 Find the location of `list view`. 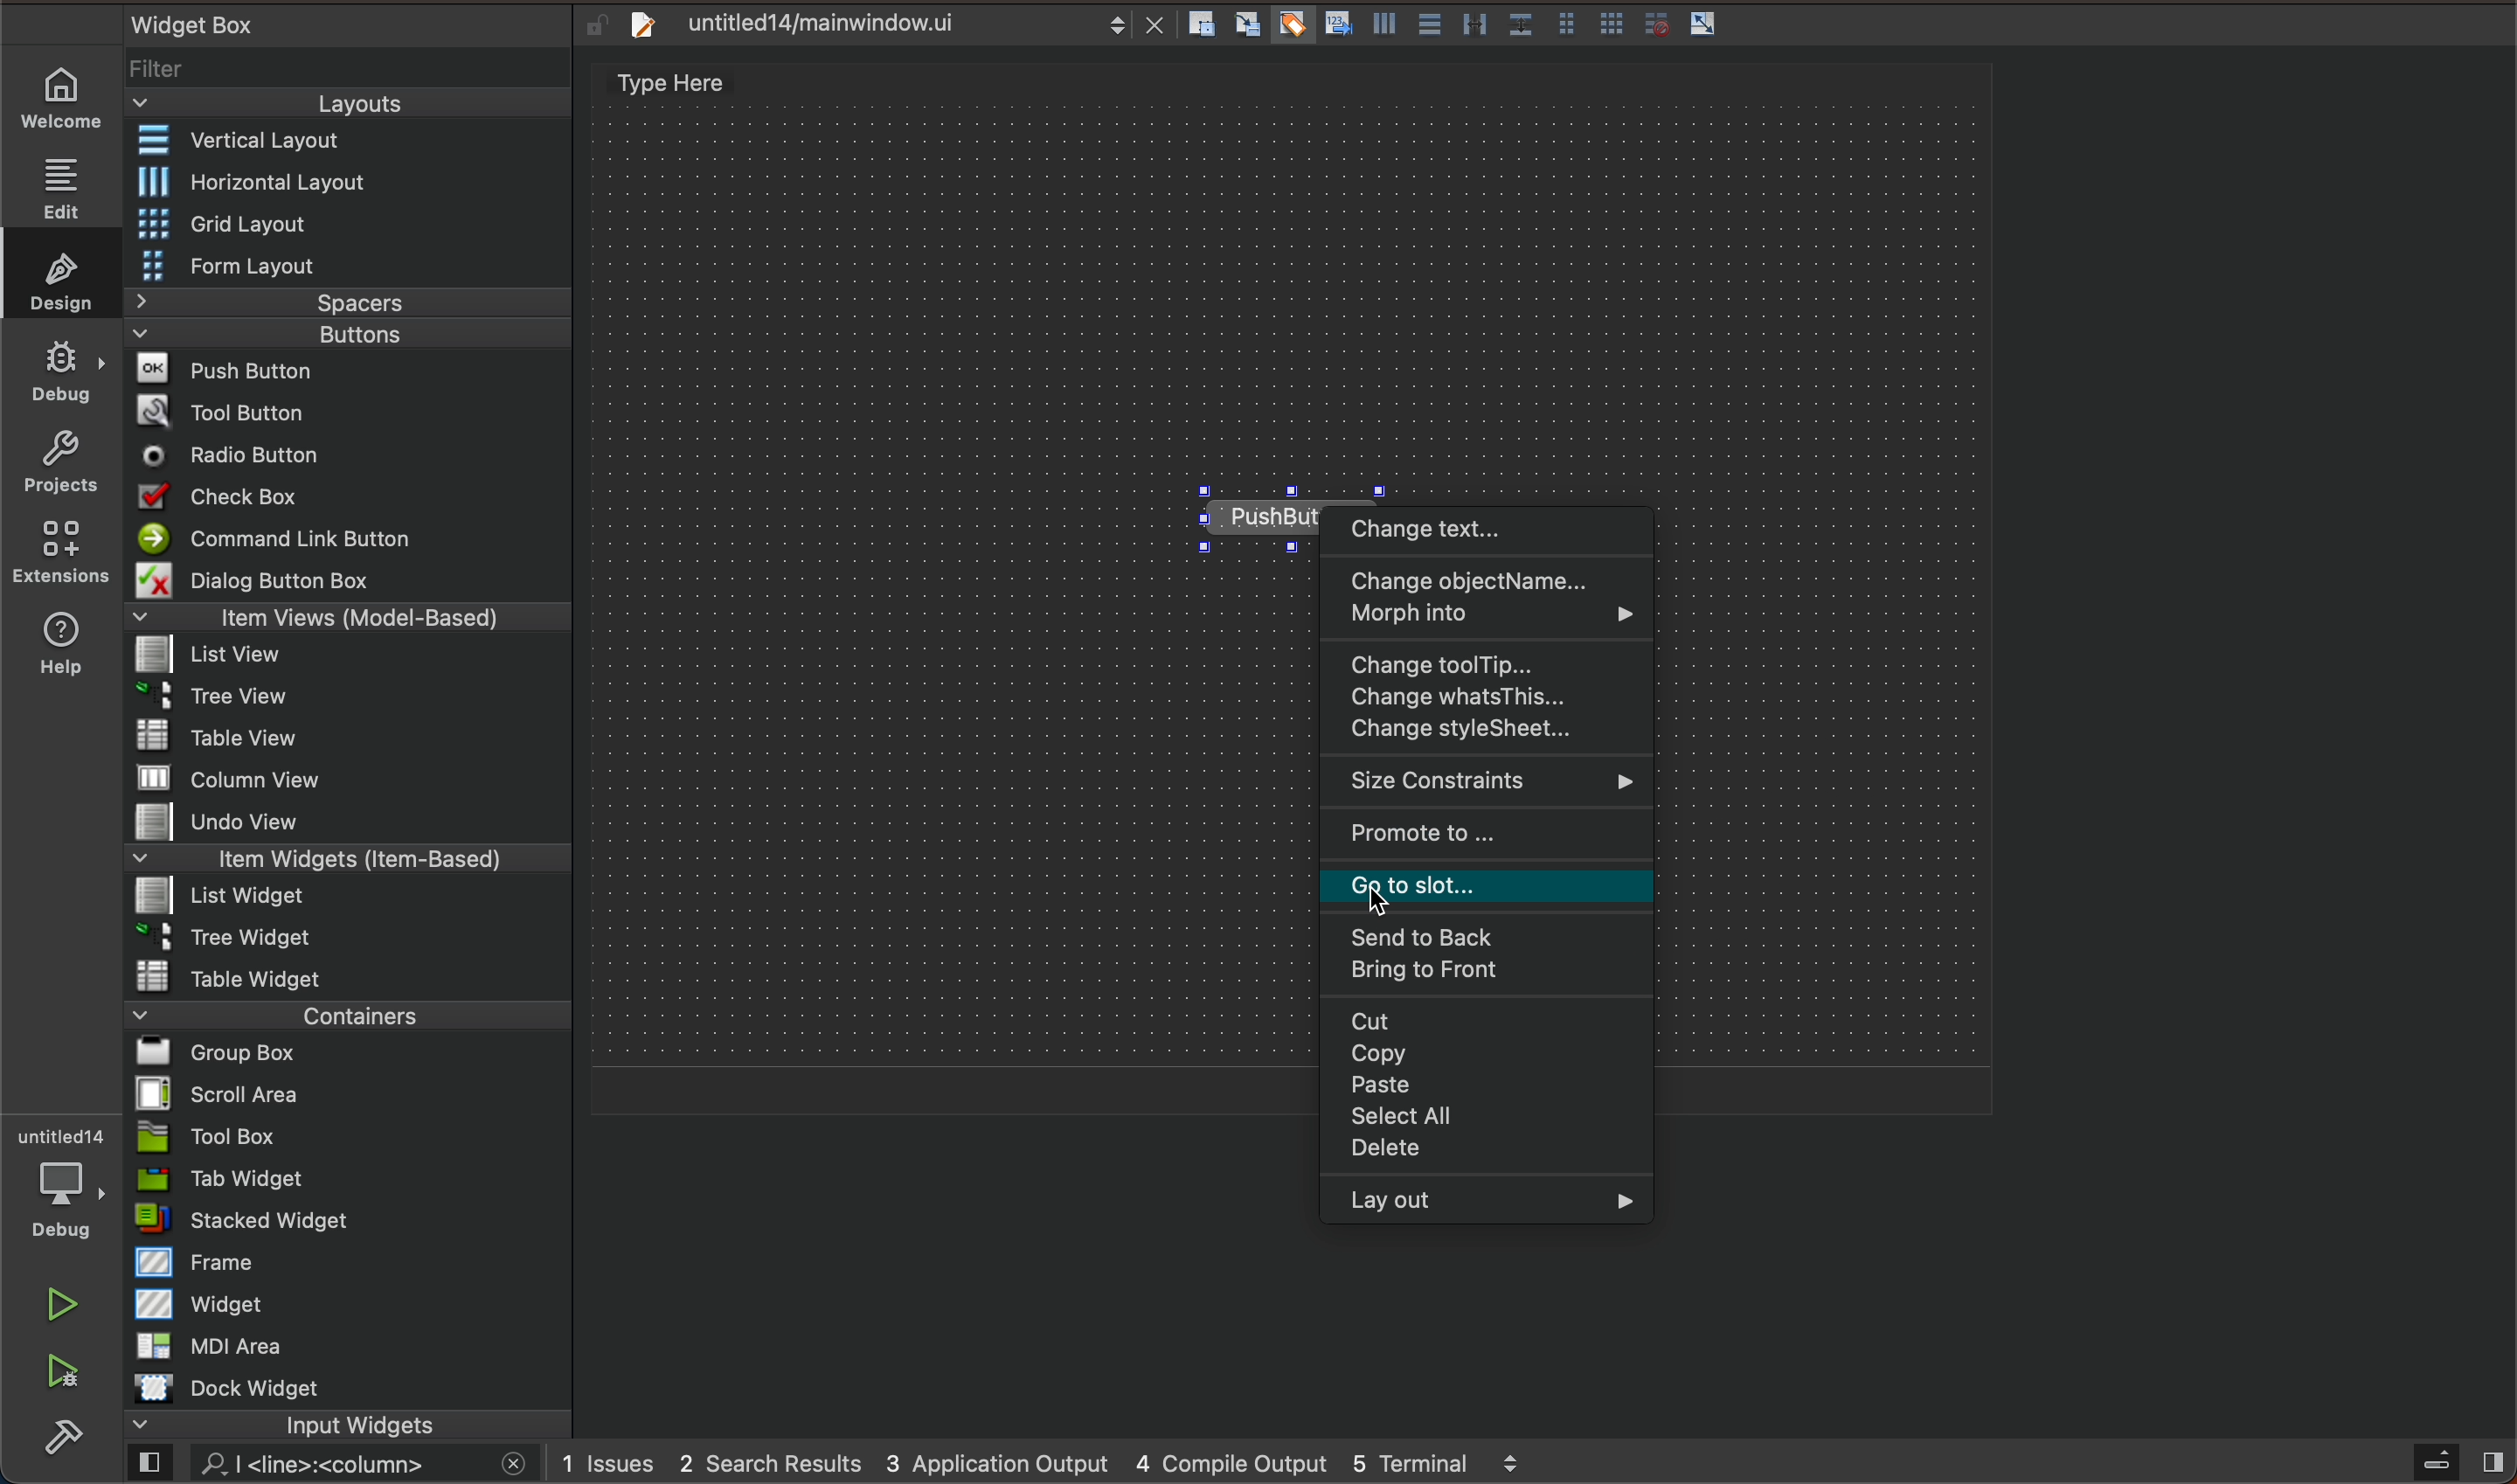

list view is located at coordinates (359, 658).